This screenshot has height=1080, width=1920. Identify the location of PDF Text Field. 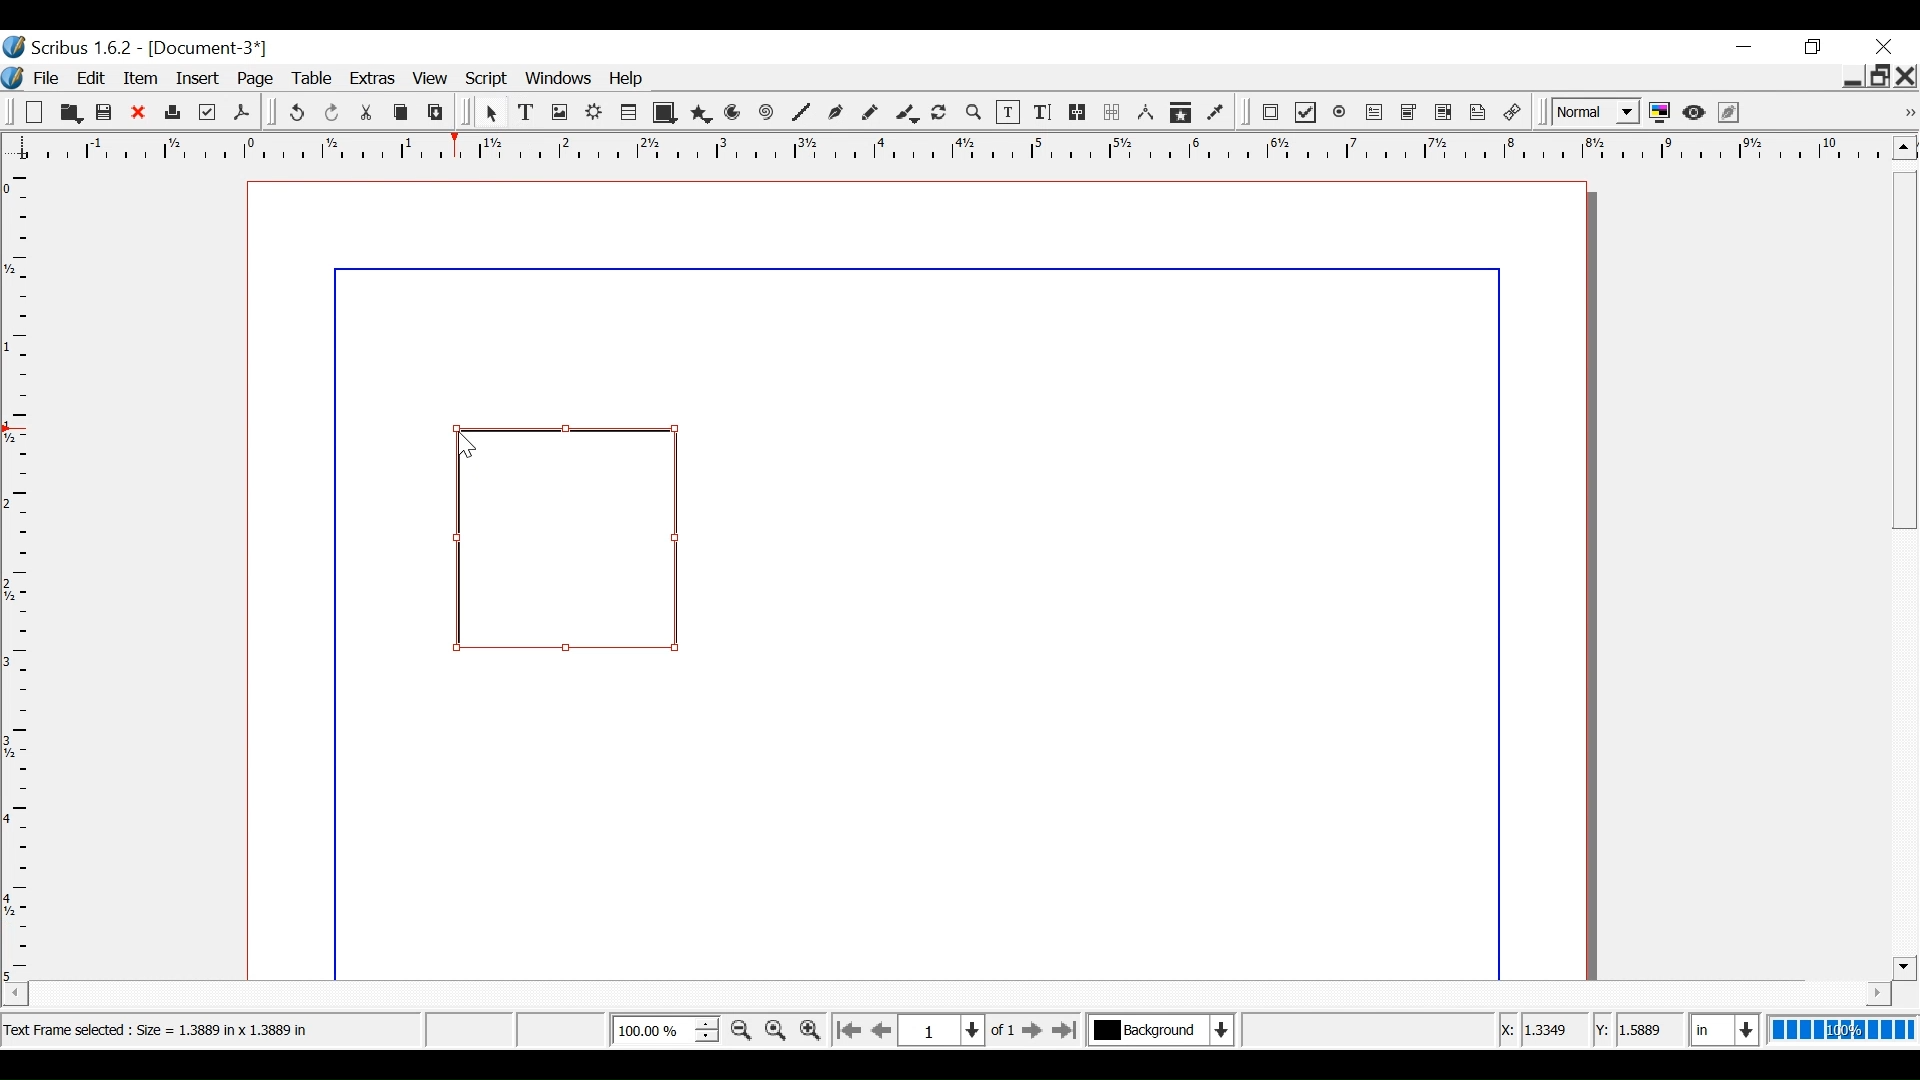
(1375, 113).